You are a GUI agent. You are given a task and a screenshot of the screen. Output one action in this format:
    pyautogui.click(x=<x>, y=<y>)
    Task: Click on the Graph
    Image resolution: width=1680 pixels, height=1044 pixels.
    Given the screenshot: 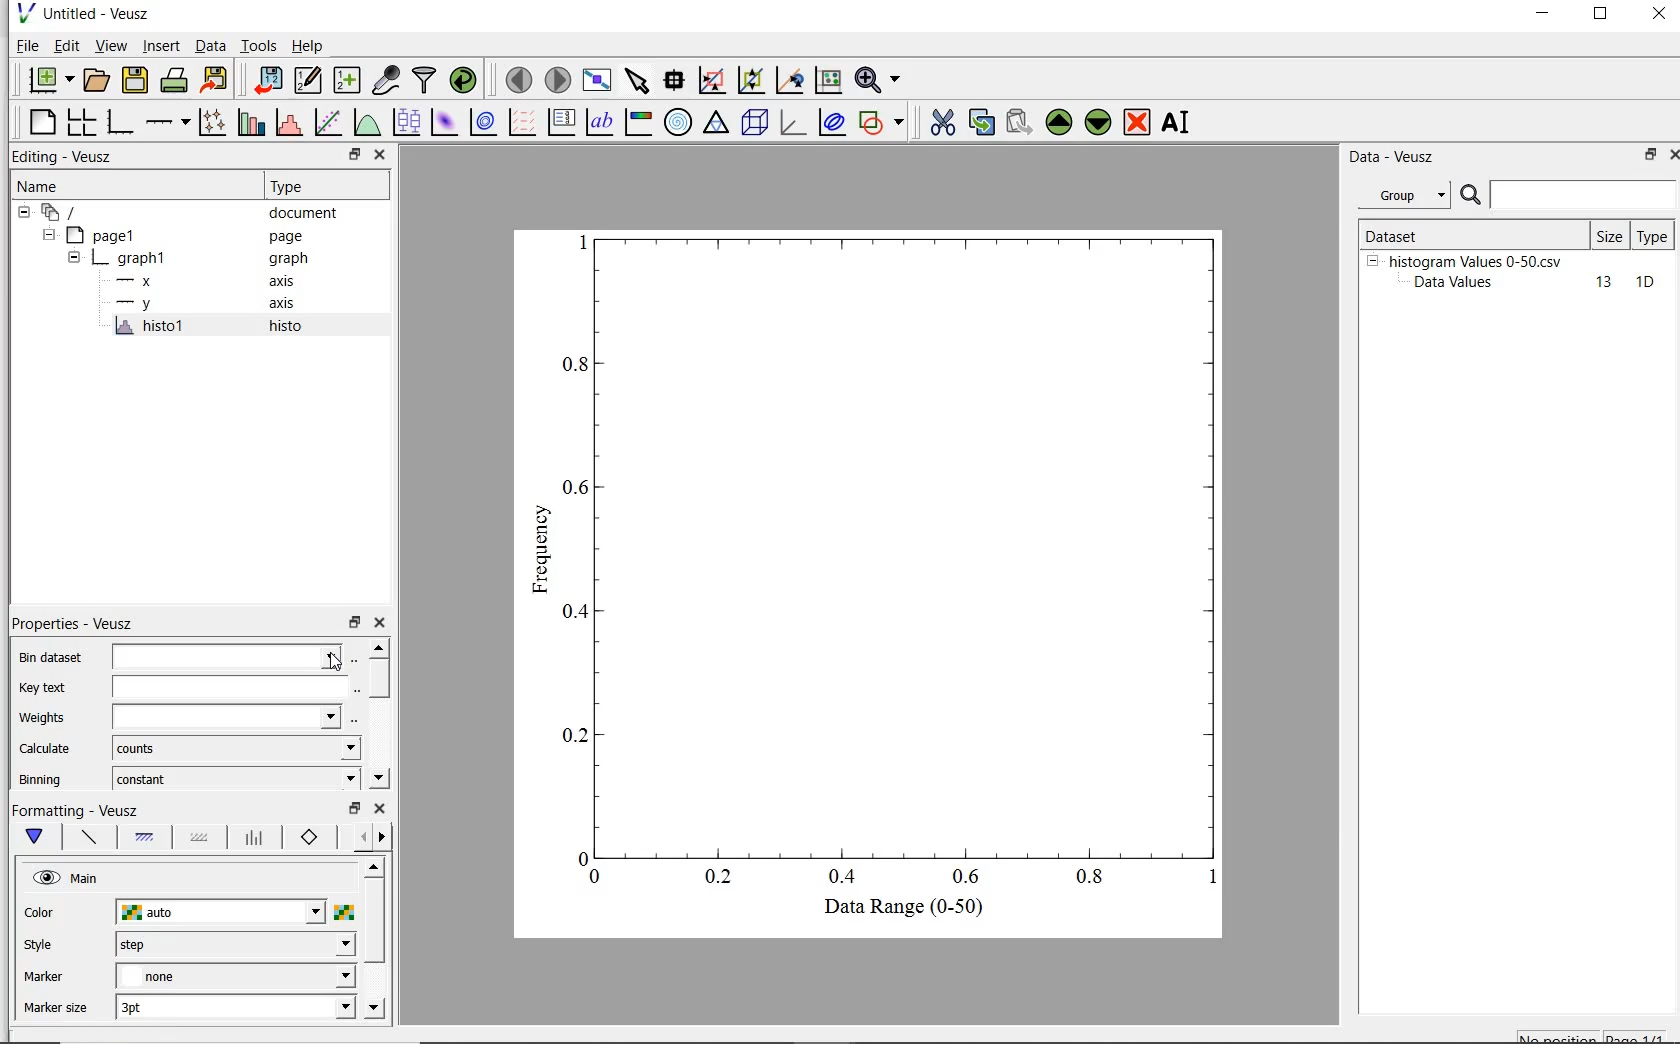 What is the action you would take?
    pyautogui.click(x=892, y=556)
    